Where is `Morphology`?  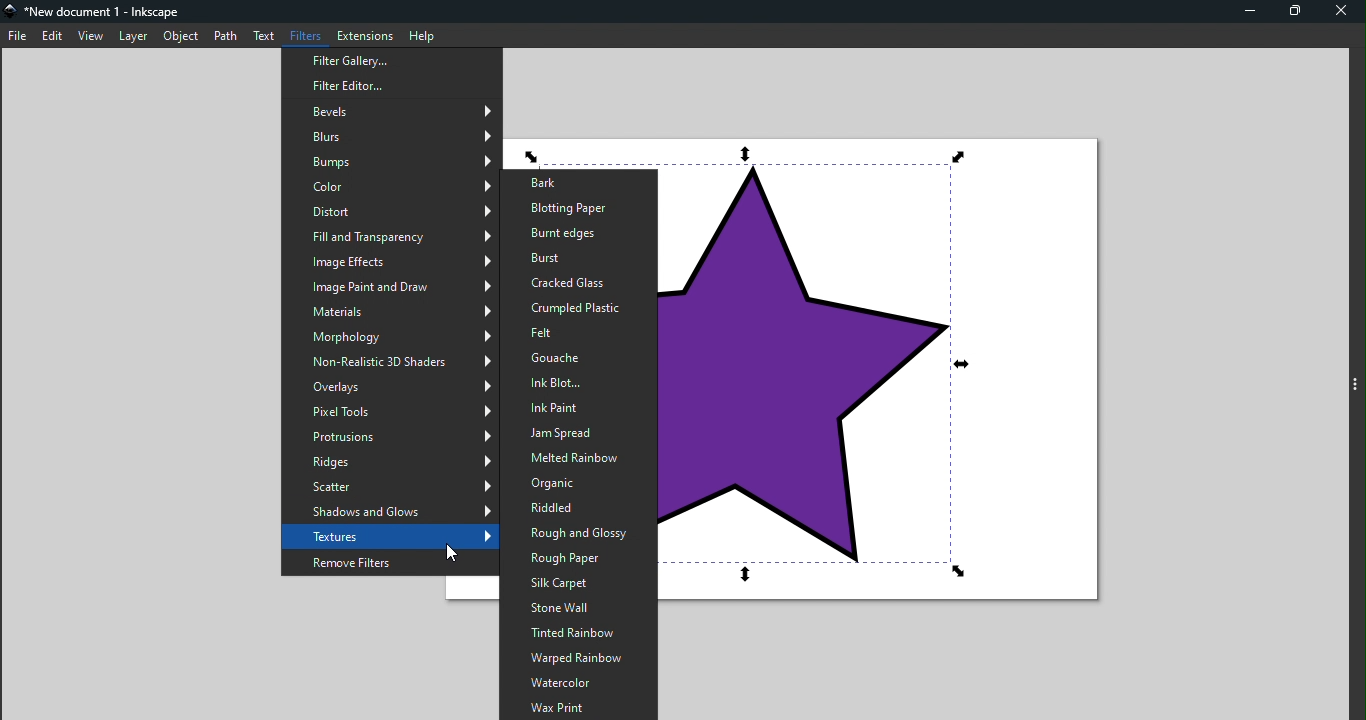 Morphology is located at coordinates (390, 337).